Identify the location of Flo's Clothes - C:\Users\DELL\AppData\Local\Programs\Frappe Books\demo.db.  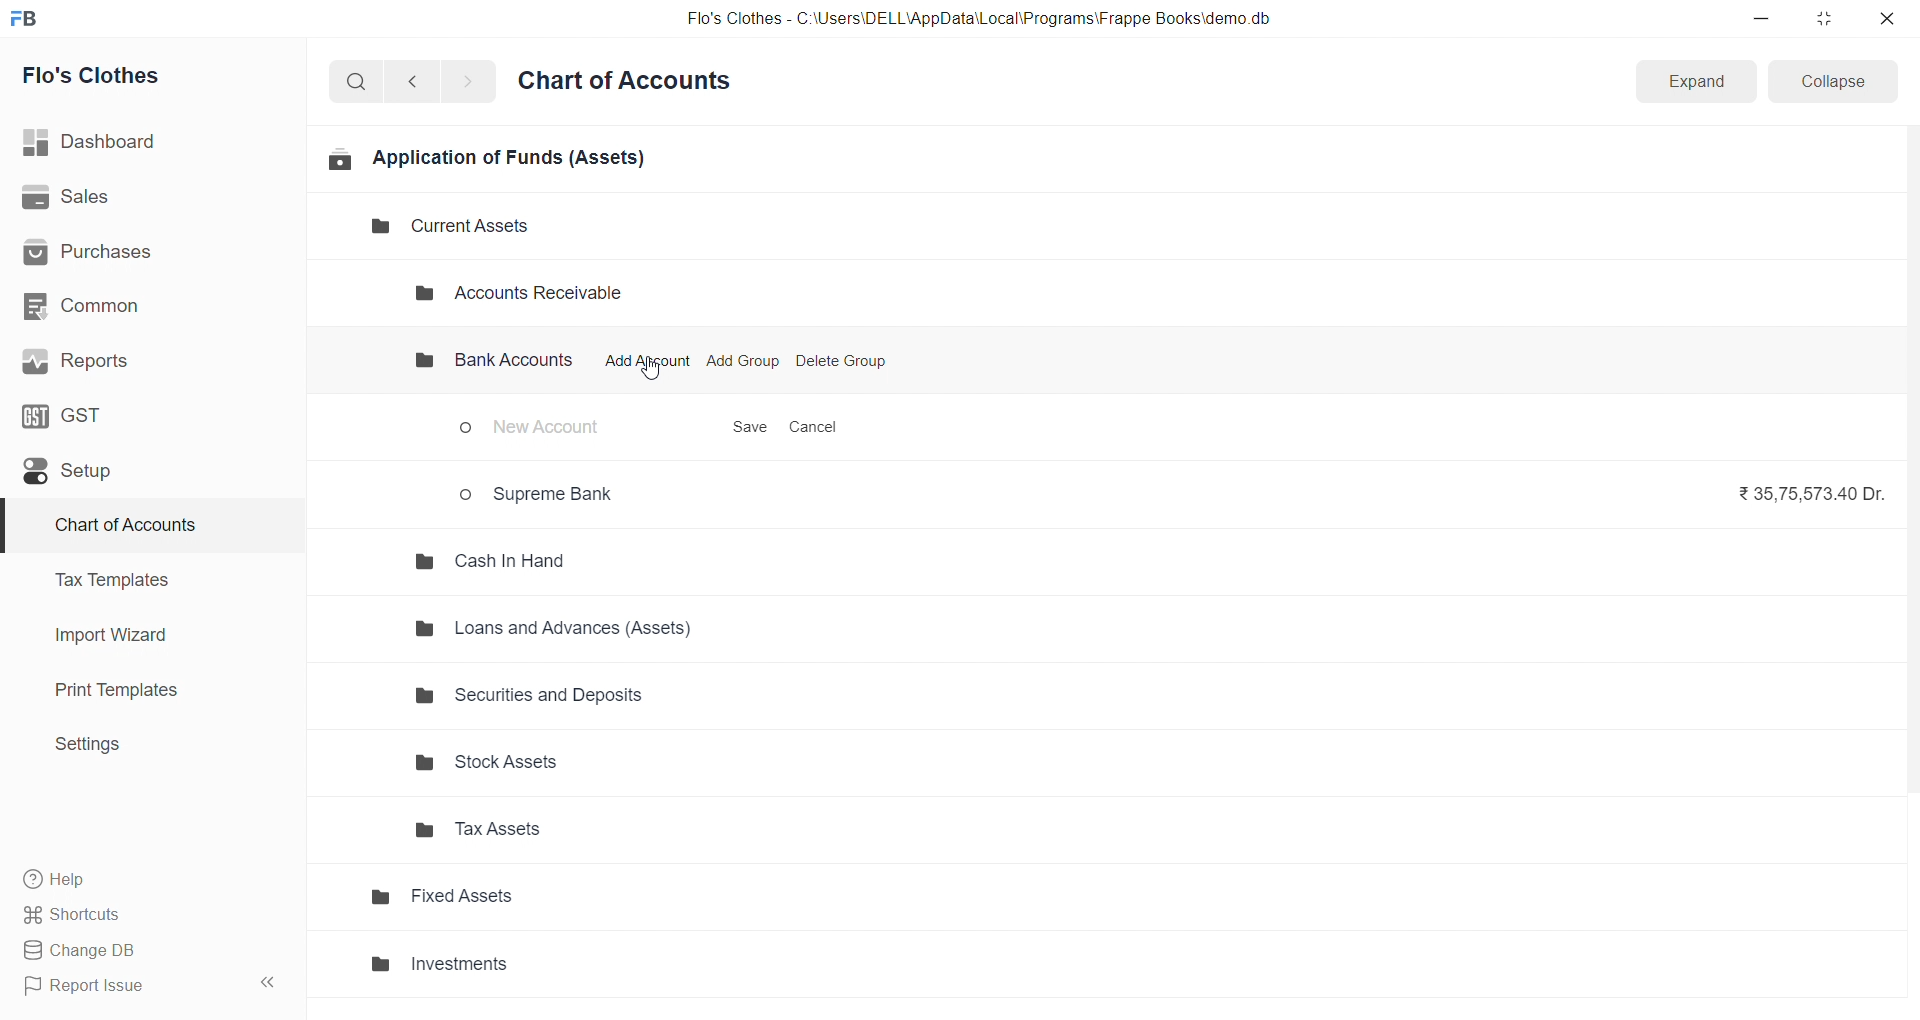
(979, 19).